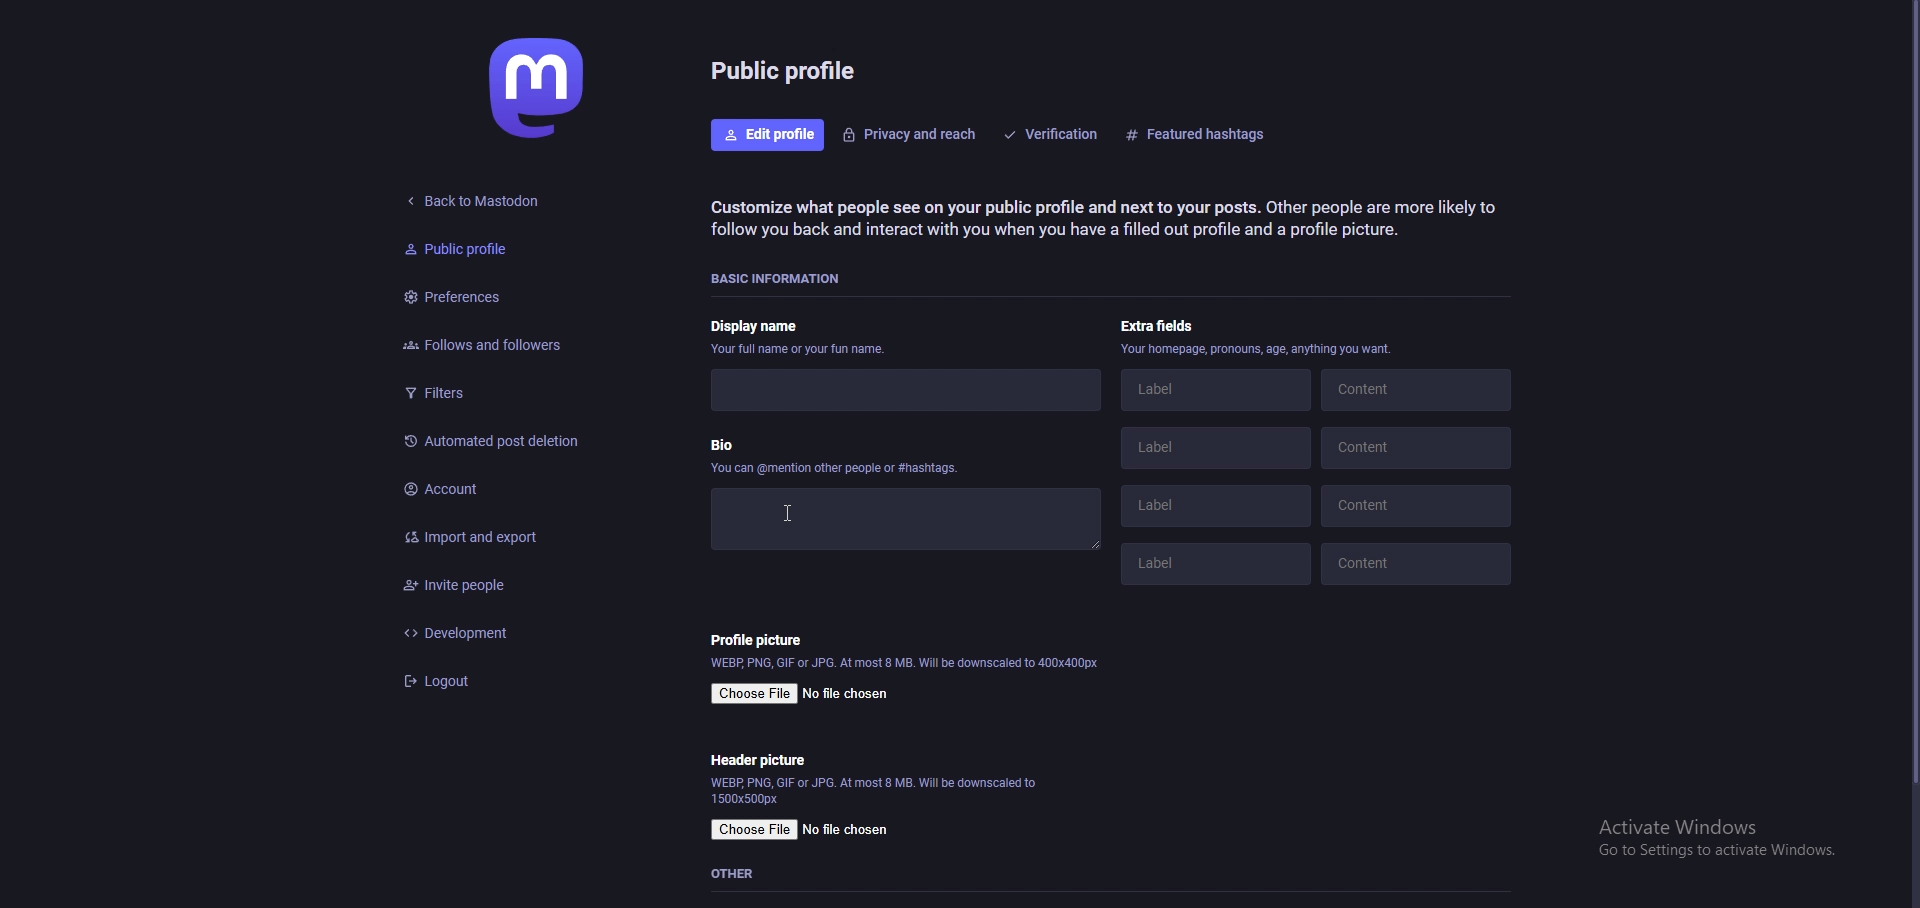  Describe the element at coordinates (1211, 565) in the screenshot. I see `label` at that location.